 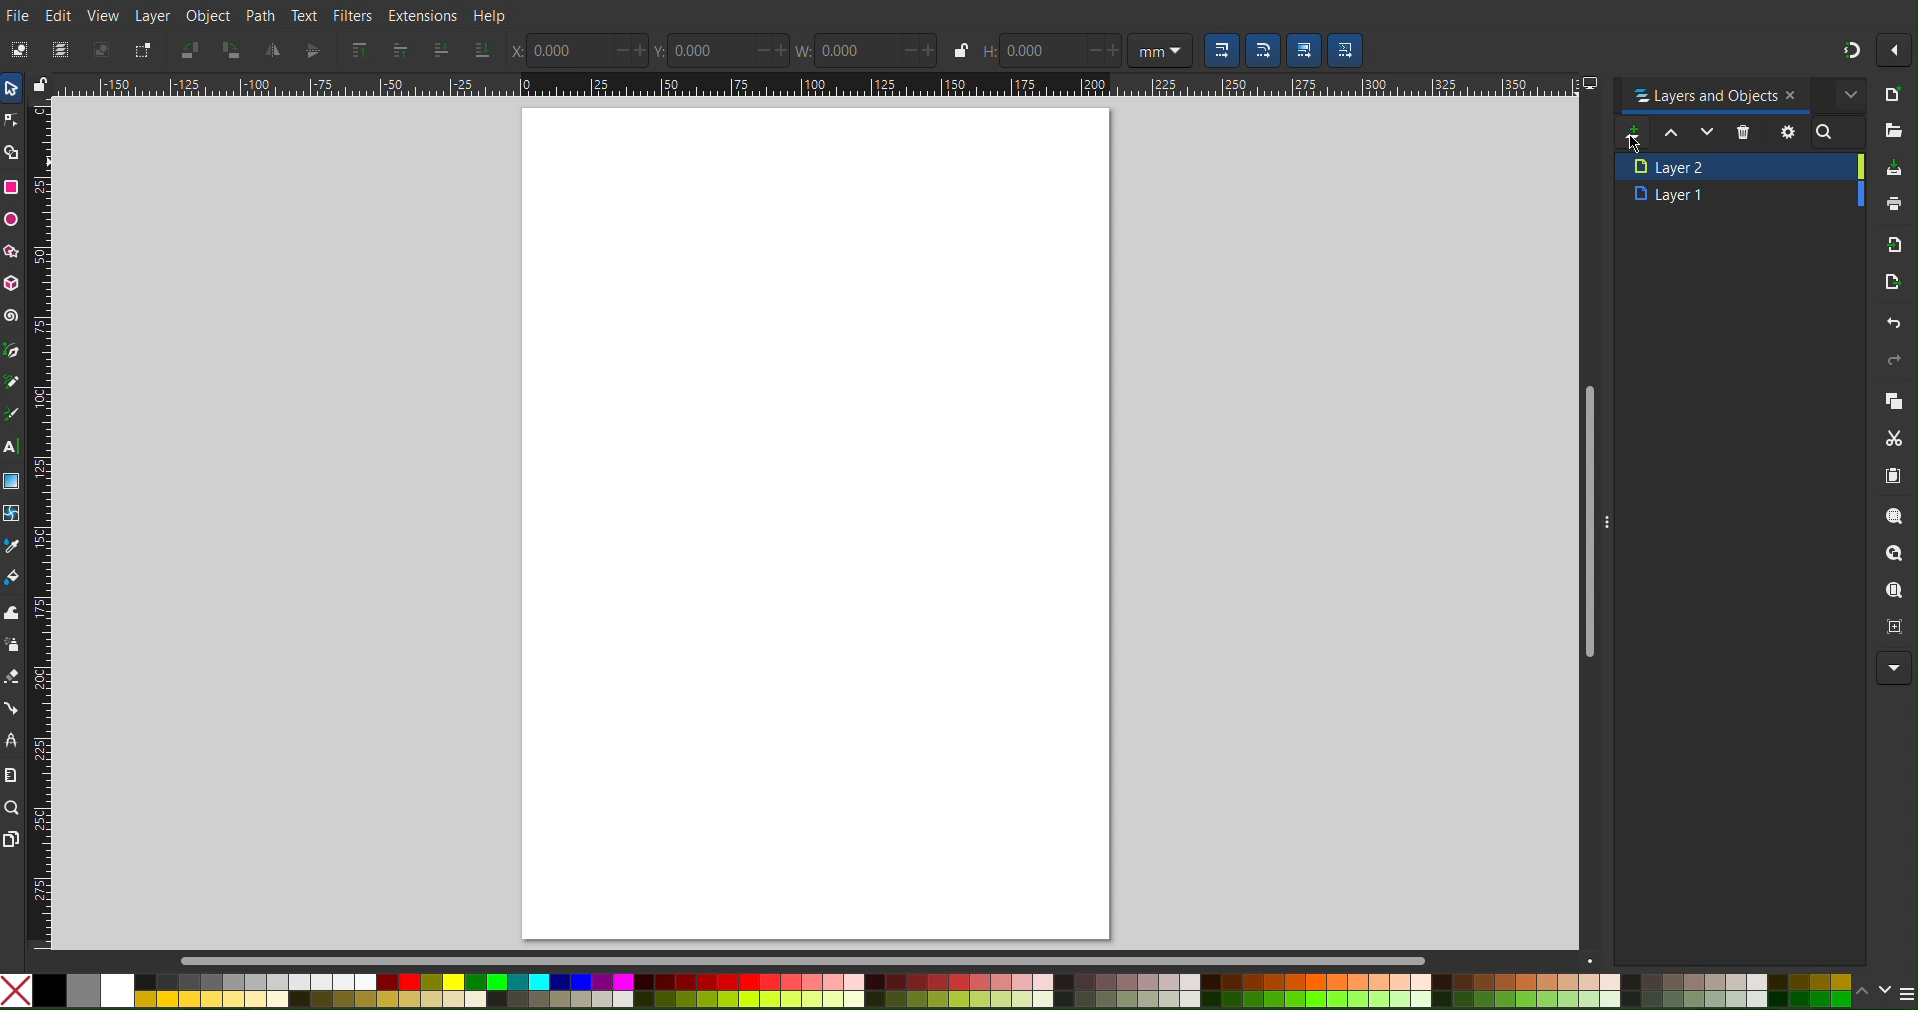 I want to click on Text Tool, so click(x=17, y=444).